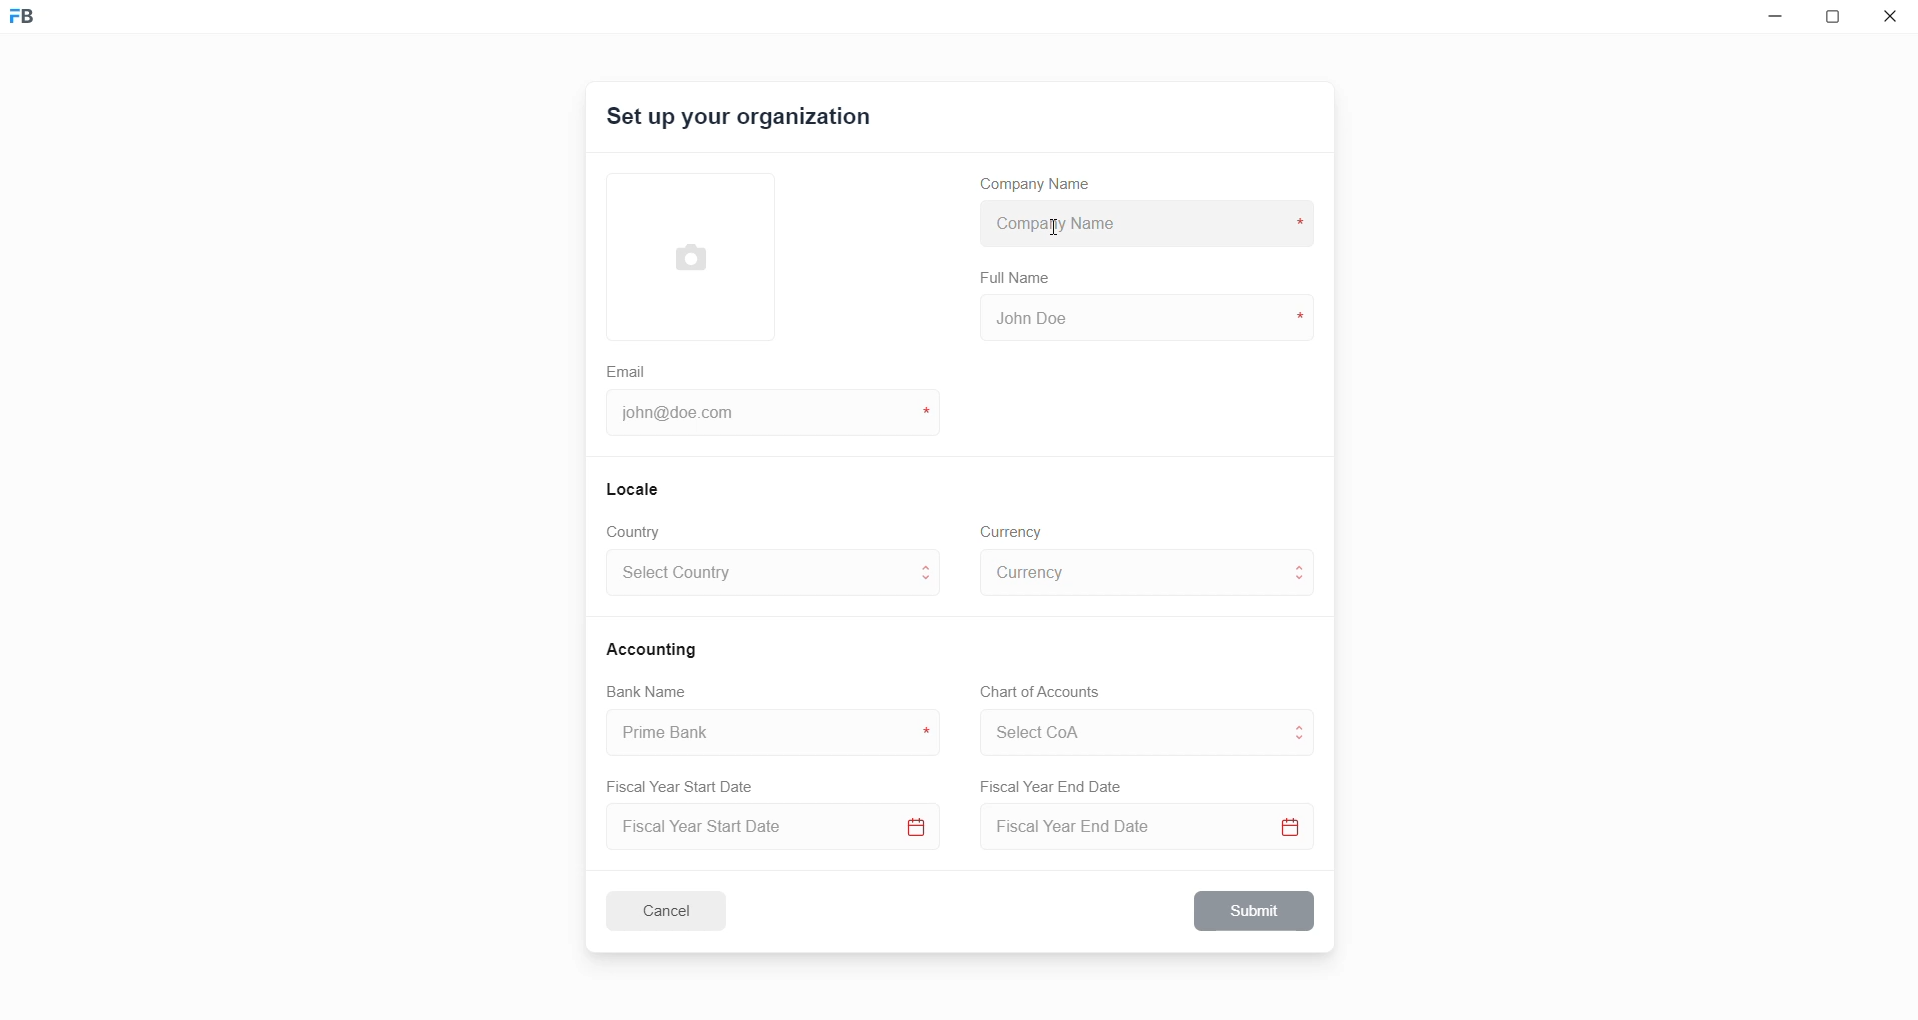 Image resolution: width=1918 pixels, height=1020 pixels. What do you see at coordinates (39, 25) in the screenshot?
I see `Frappe Book logo` at bounding box center [39, 25].